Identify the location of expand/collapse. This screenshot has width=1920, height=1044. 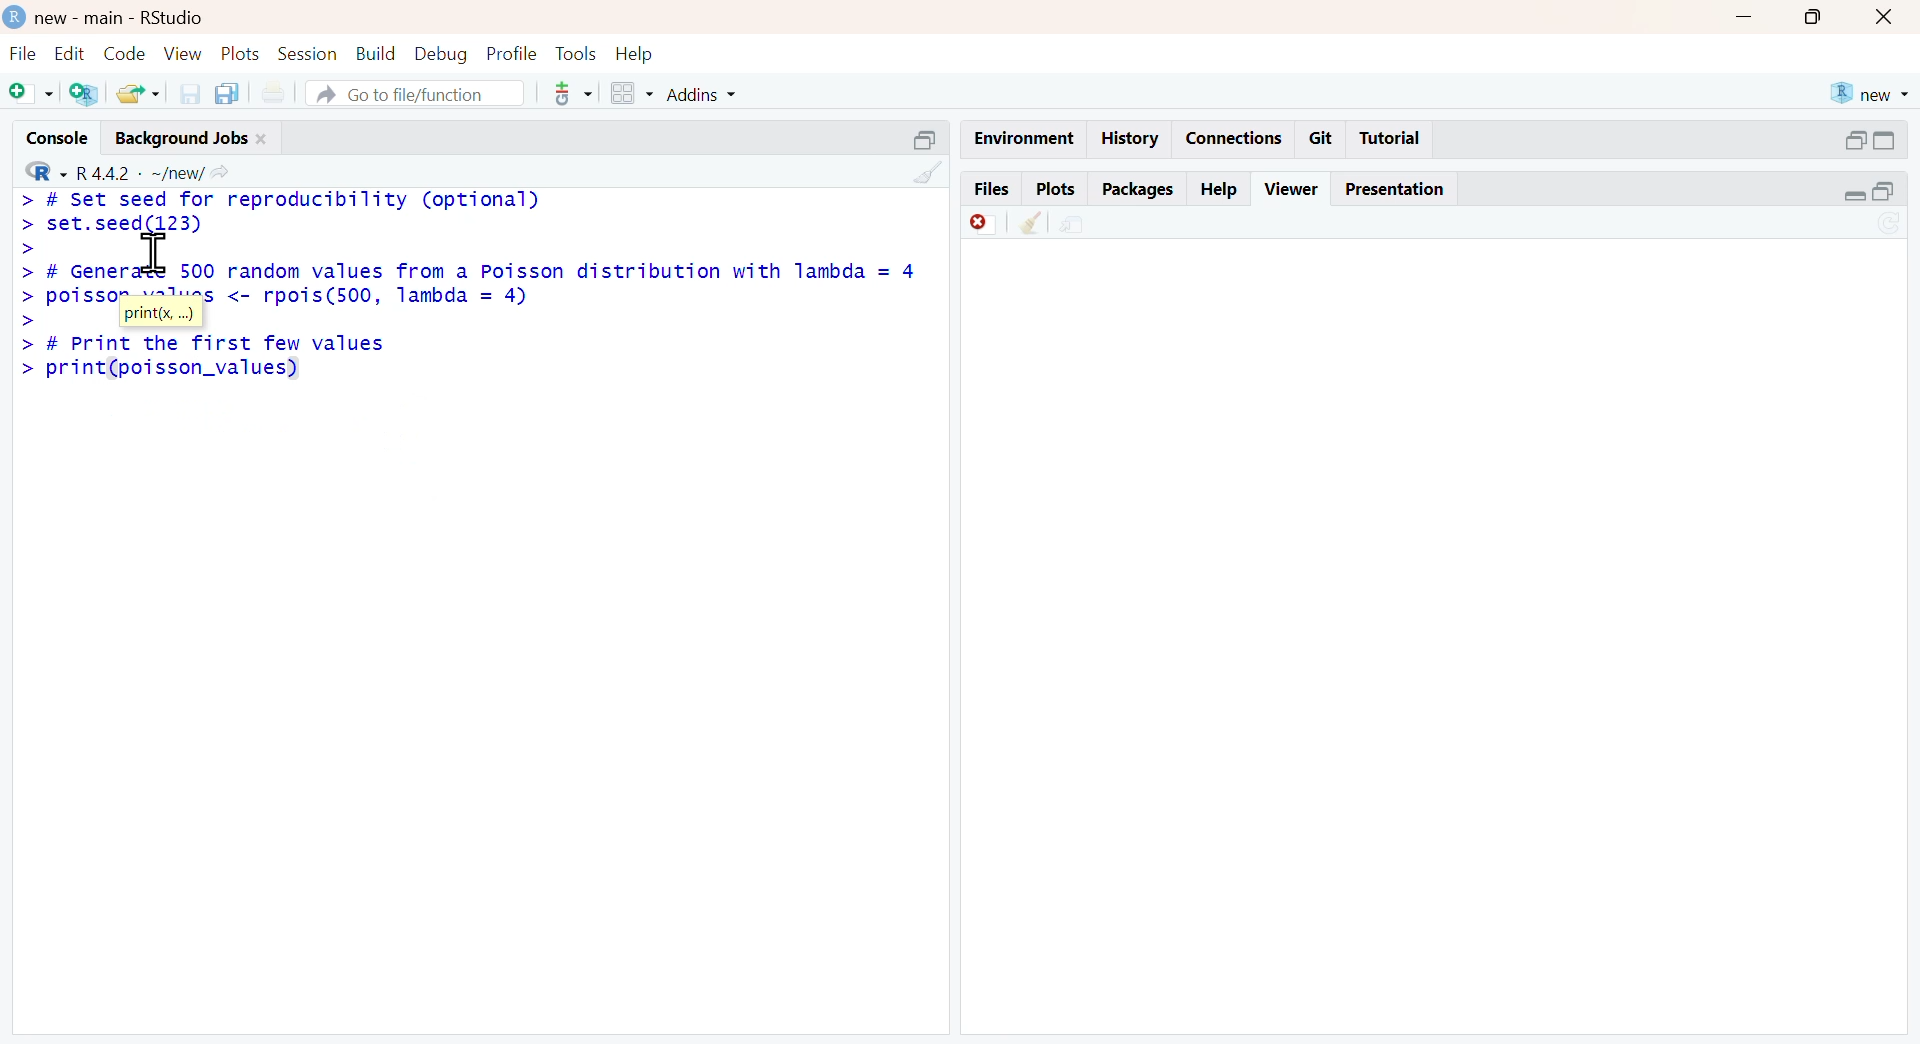
(1854, 196).